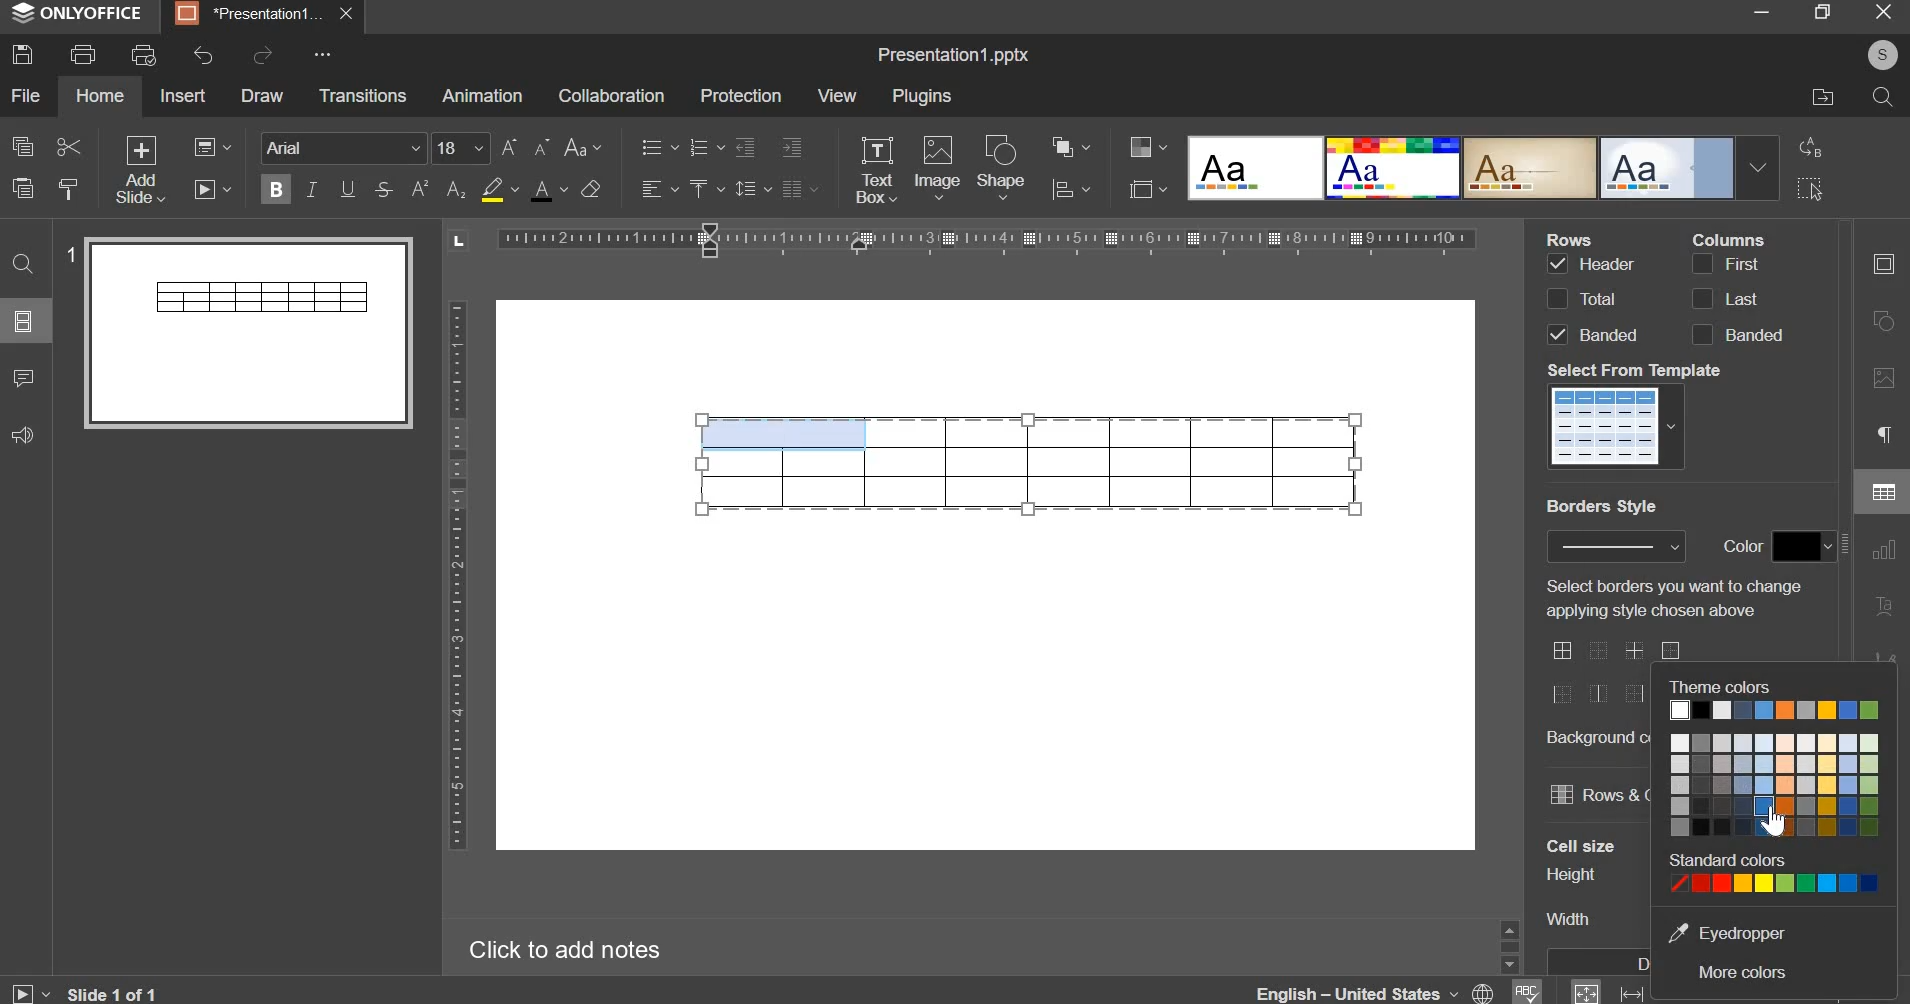  Describe the element at coordinates (1482, 166) in the screenshot. I see `design` at that location.